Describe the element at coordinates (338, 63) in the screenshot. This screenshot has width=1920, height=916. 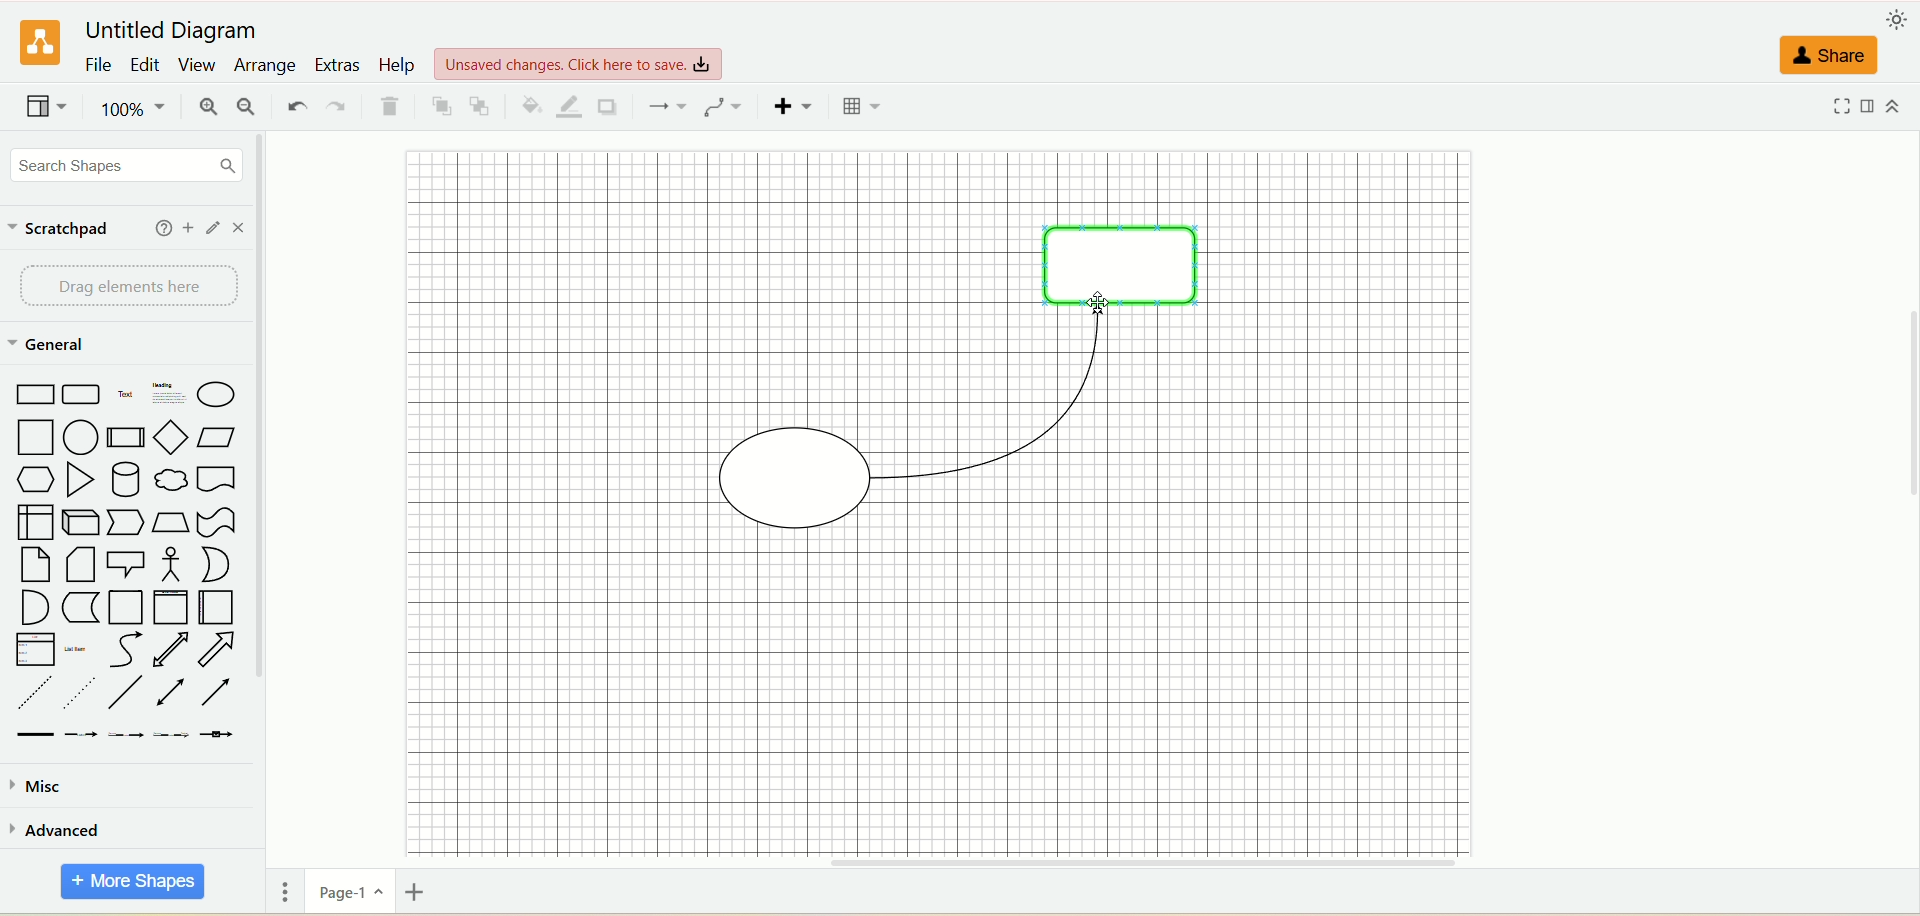
I see `extras` at that location.